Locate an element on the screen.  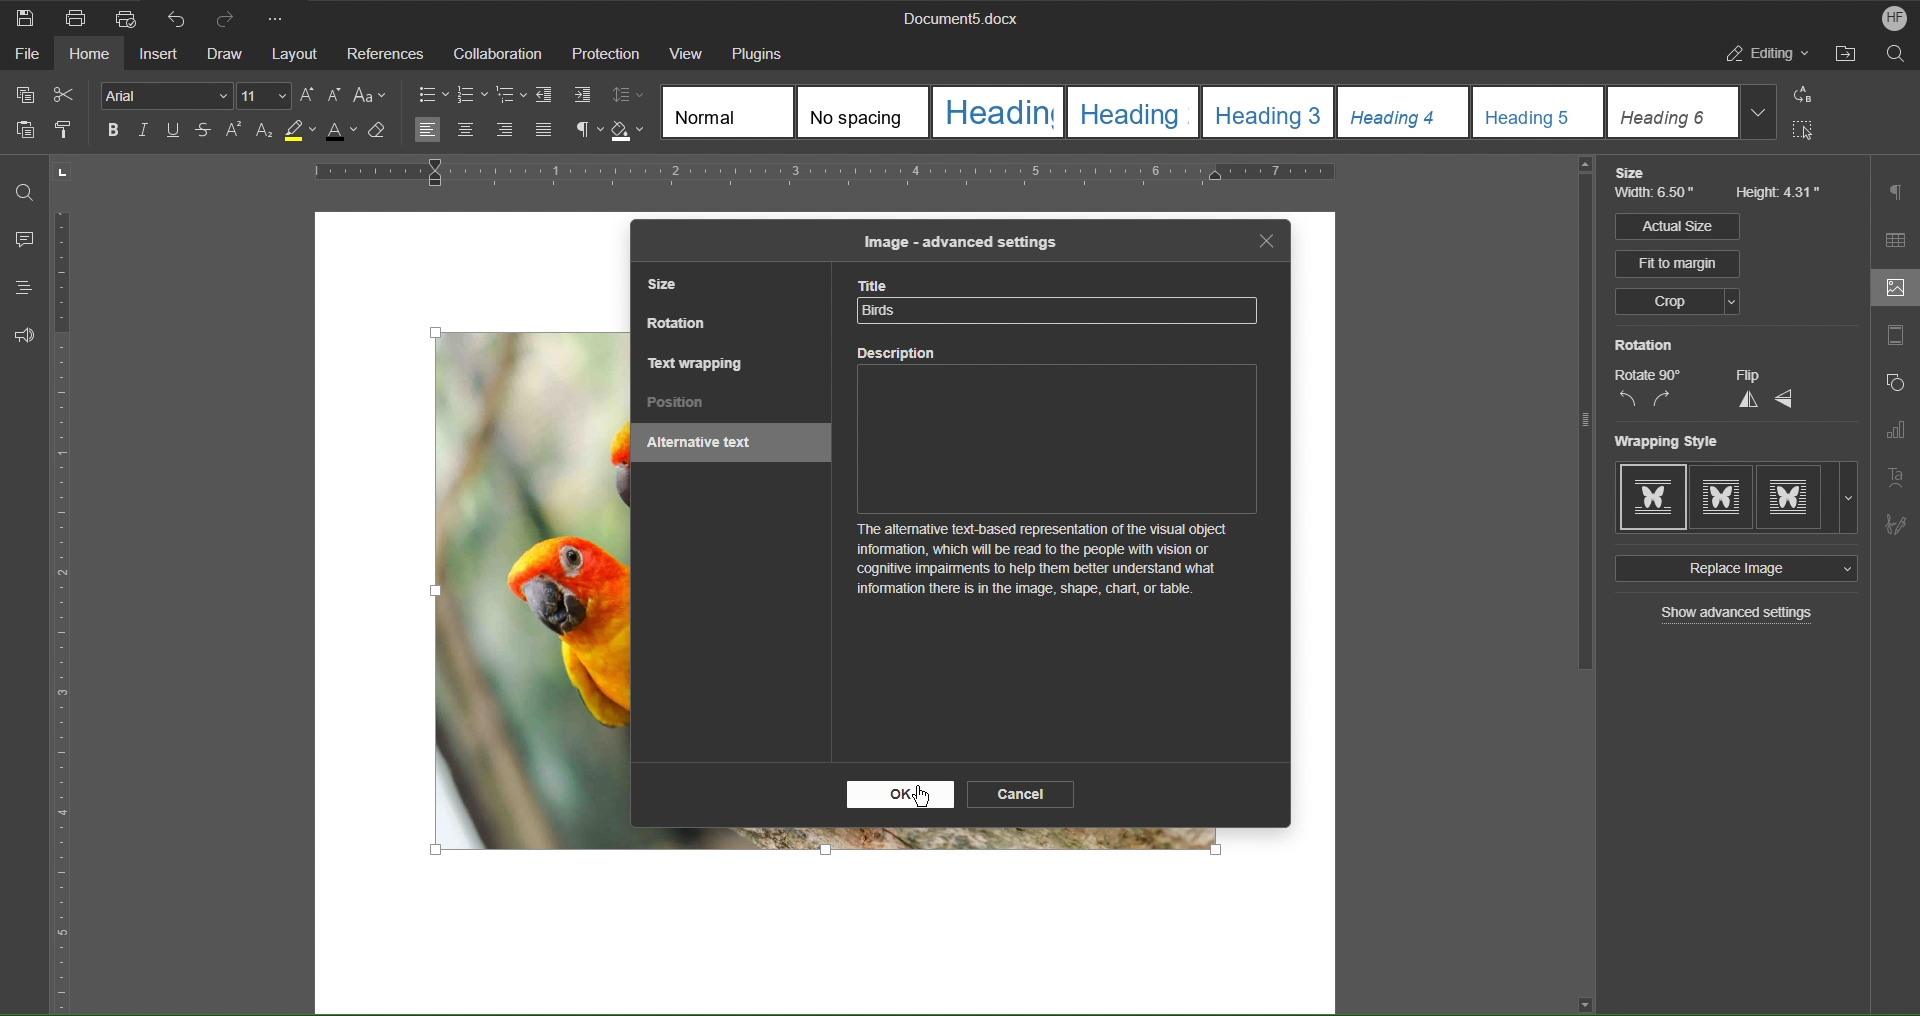
Text Case is located at coordinates (373, 96).